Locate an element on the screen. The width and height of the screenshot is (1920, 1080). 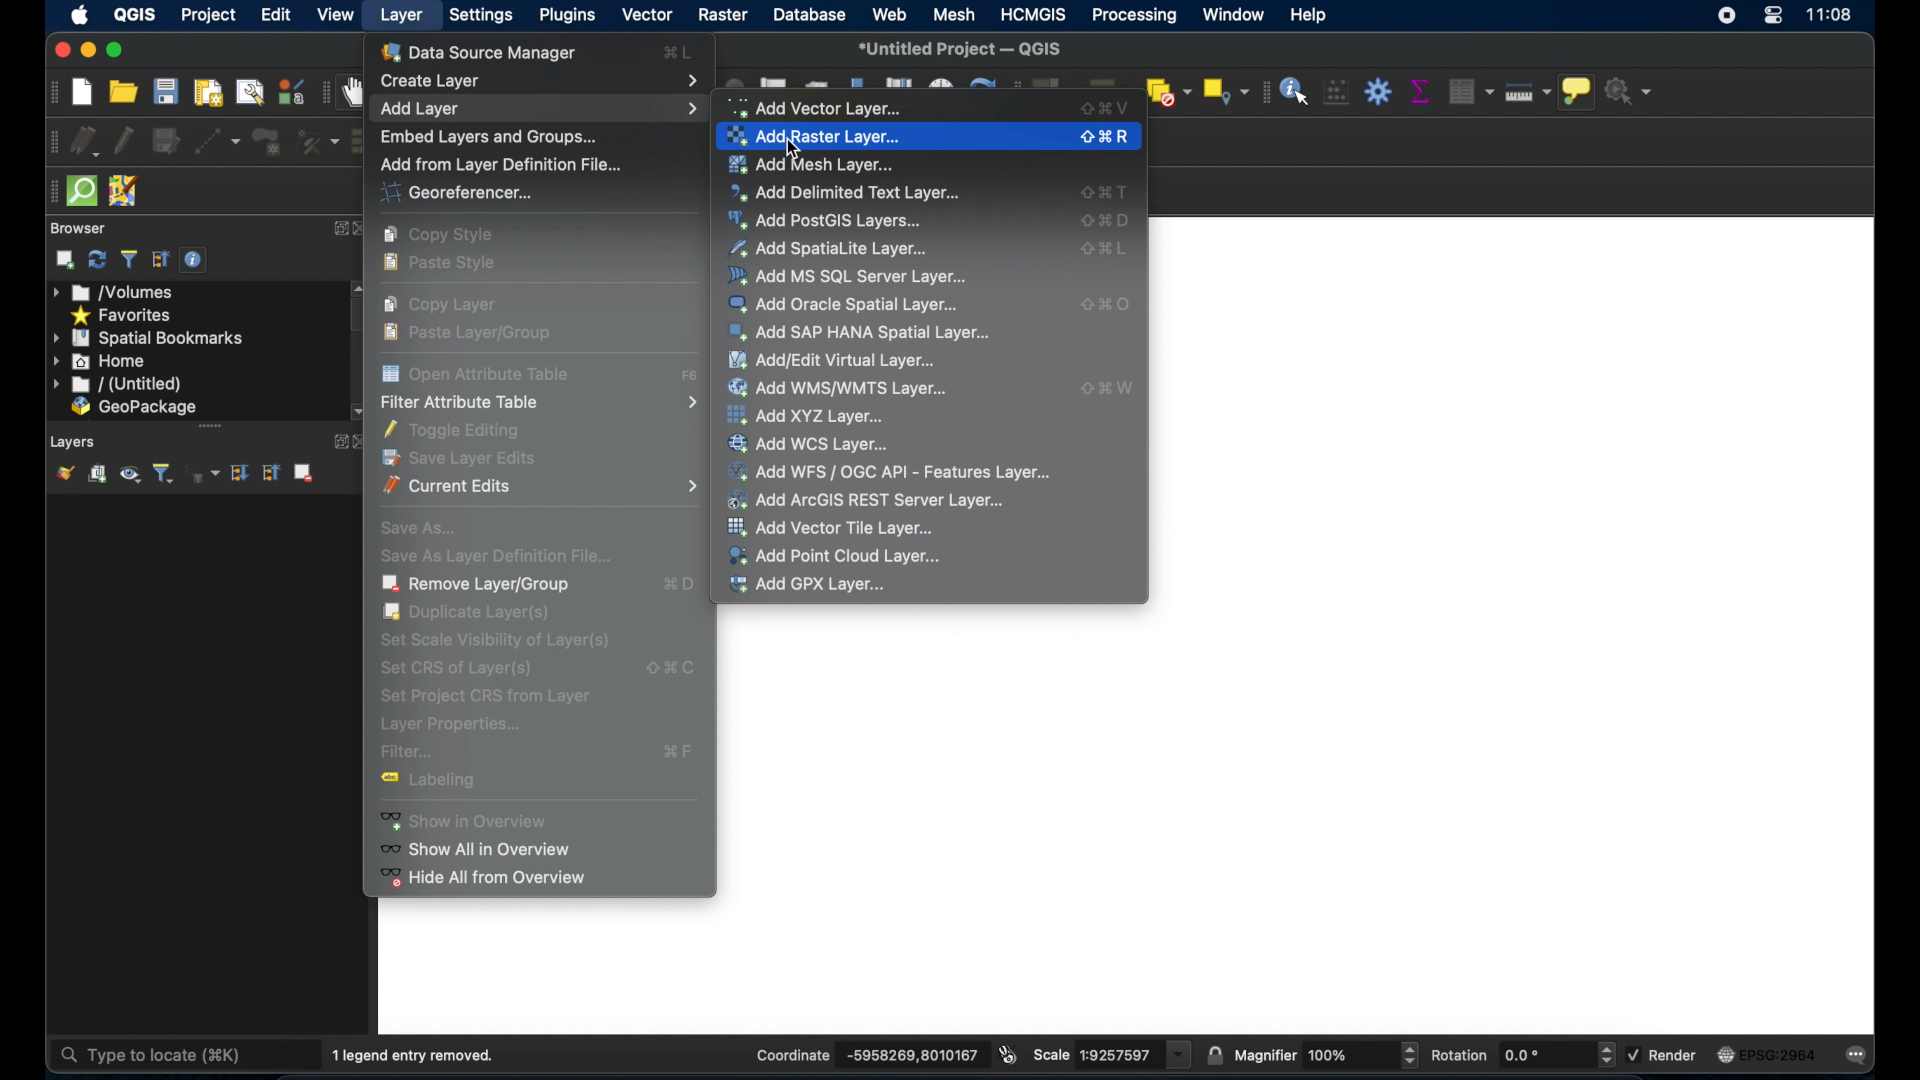
set project csr from layer is located at coordinates (483, 695).